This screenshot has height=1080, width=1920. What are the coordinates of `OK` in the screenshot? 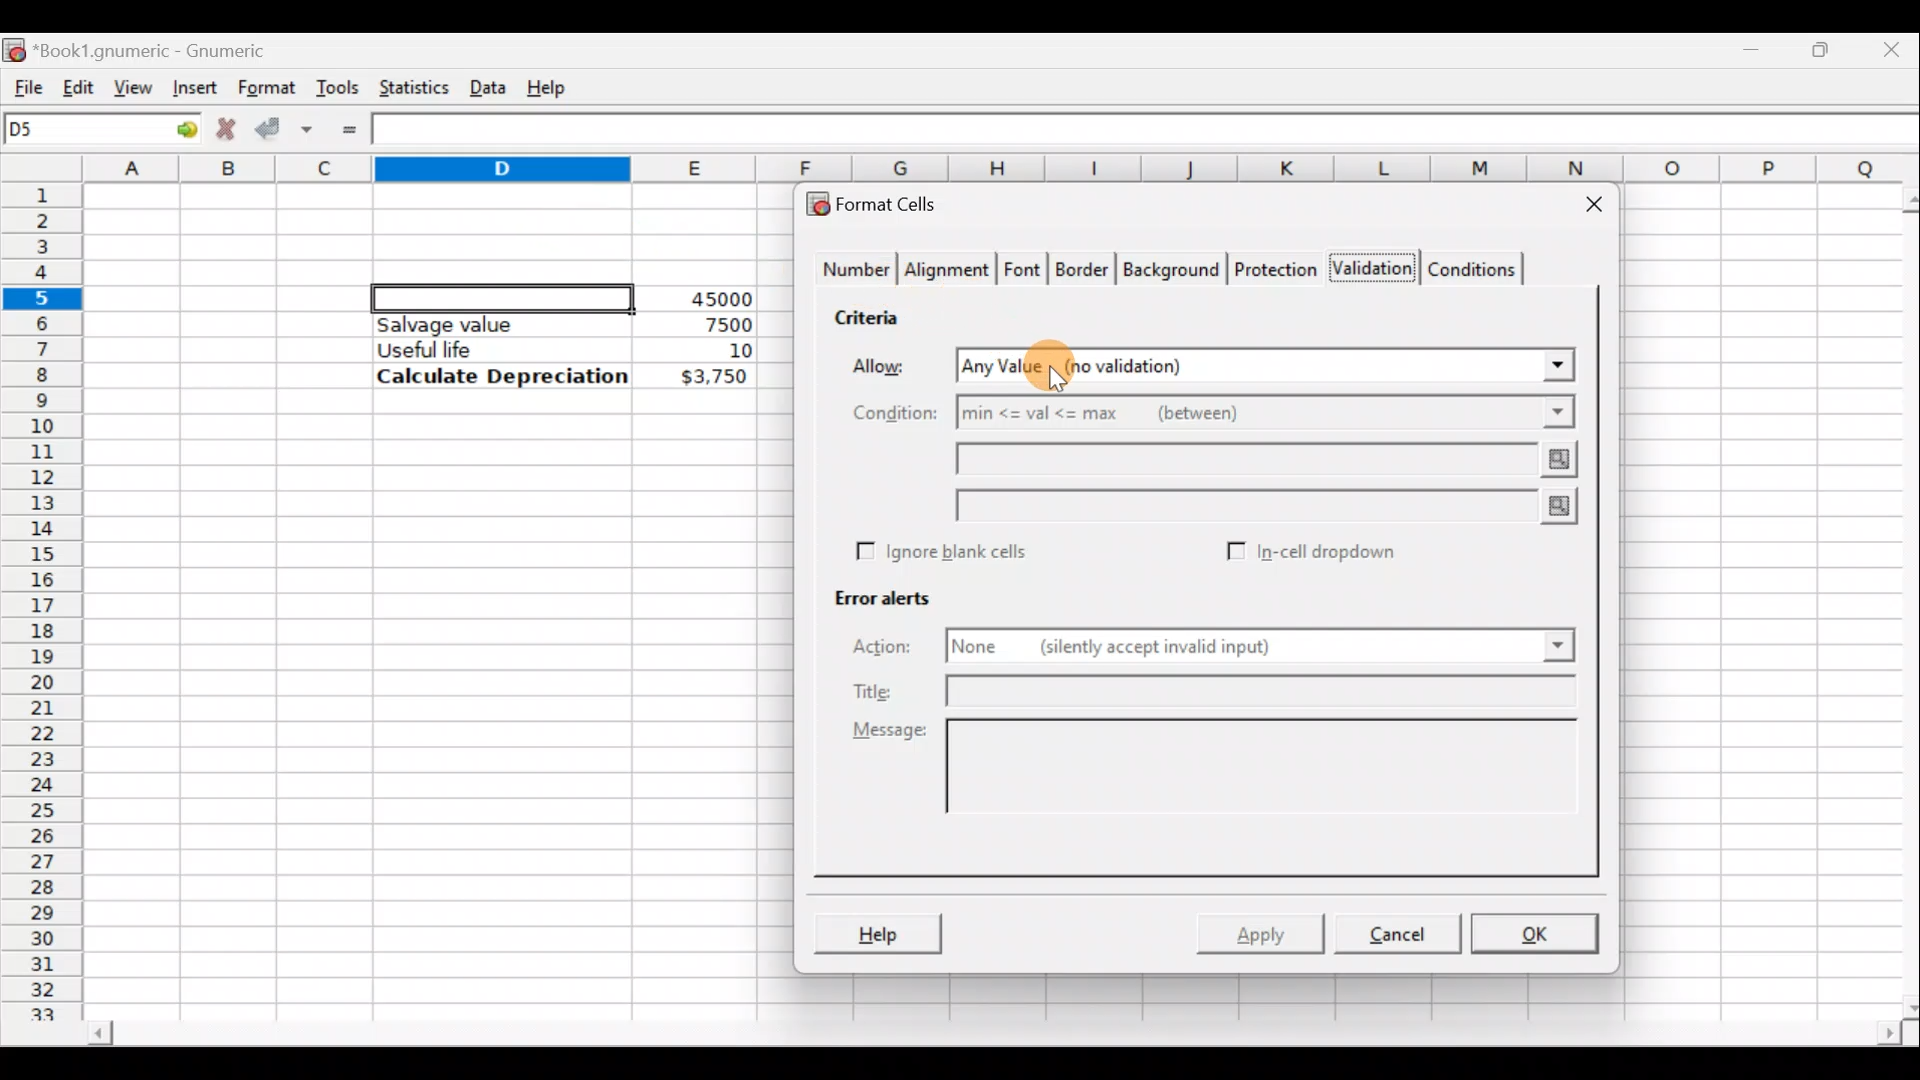 It's located at (1537, 933).